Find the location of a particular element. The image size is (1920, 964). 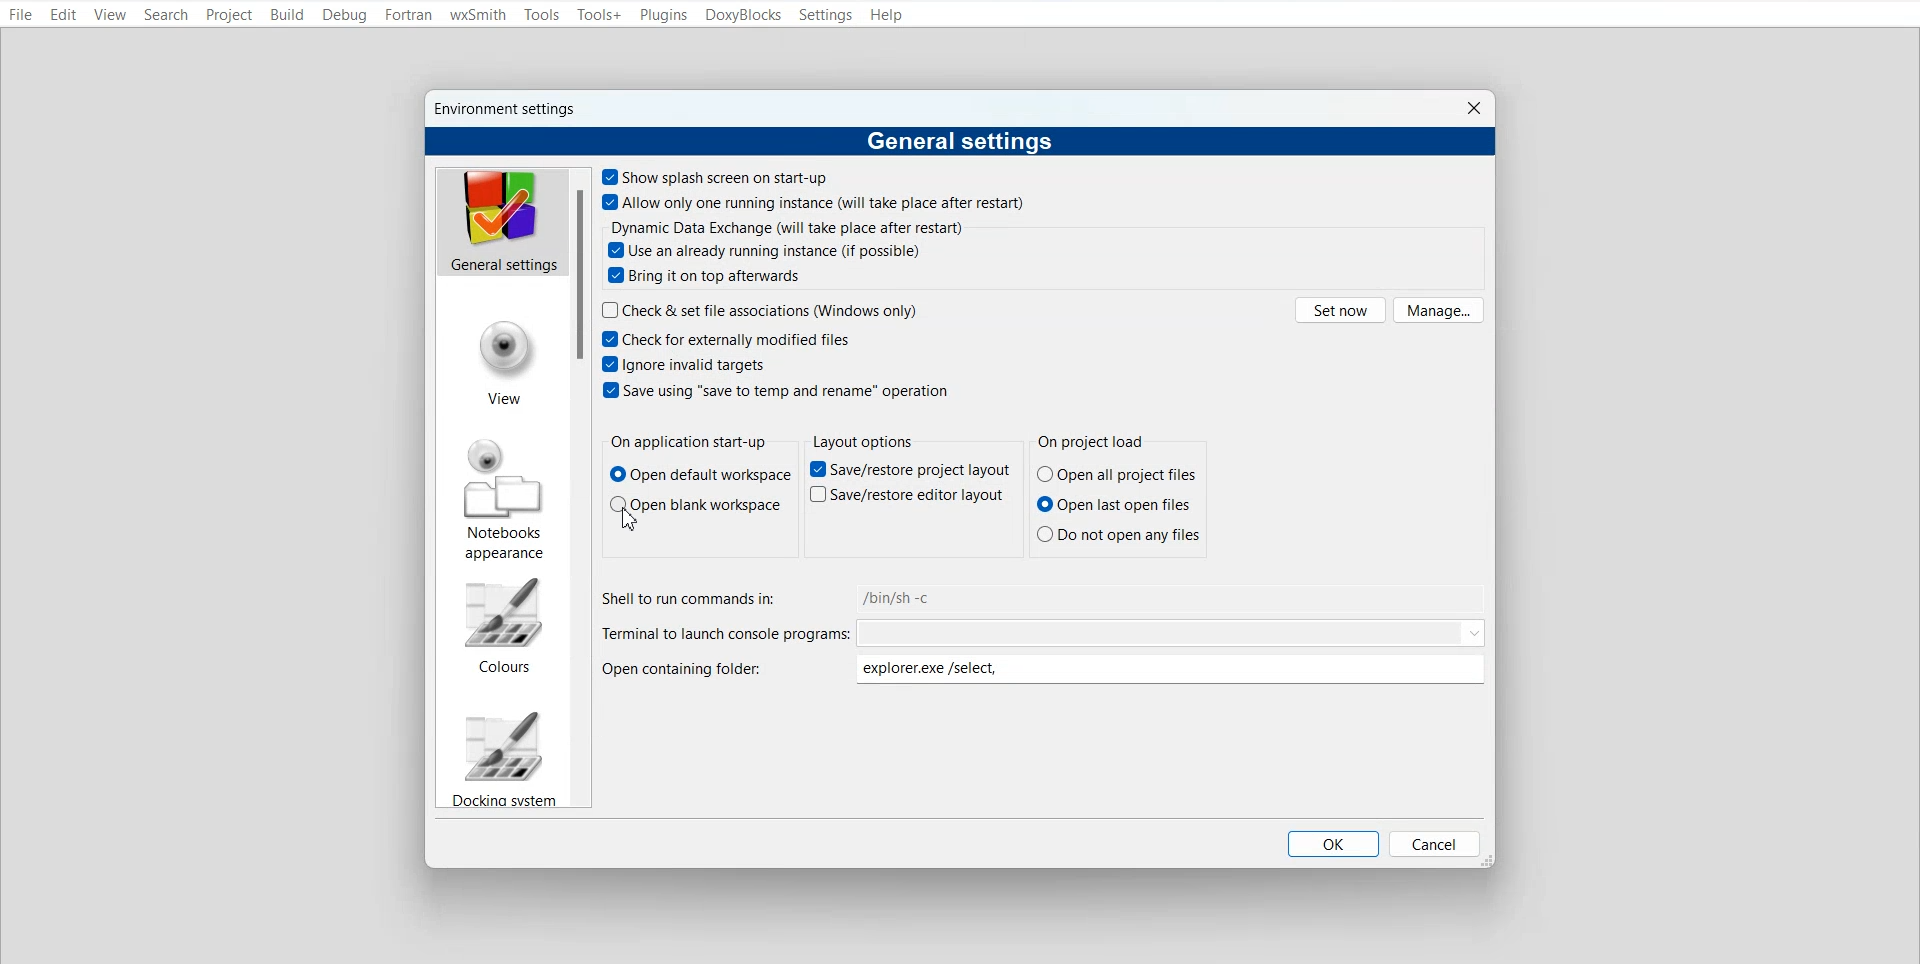

Tools+ is located at coordinates (599, 15).